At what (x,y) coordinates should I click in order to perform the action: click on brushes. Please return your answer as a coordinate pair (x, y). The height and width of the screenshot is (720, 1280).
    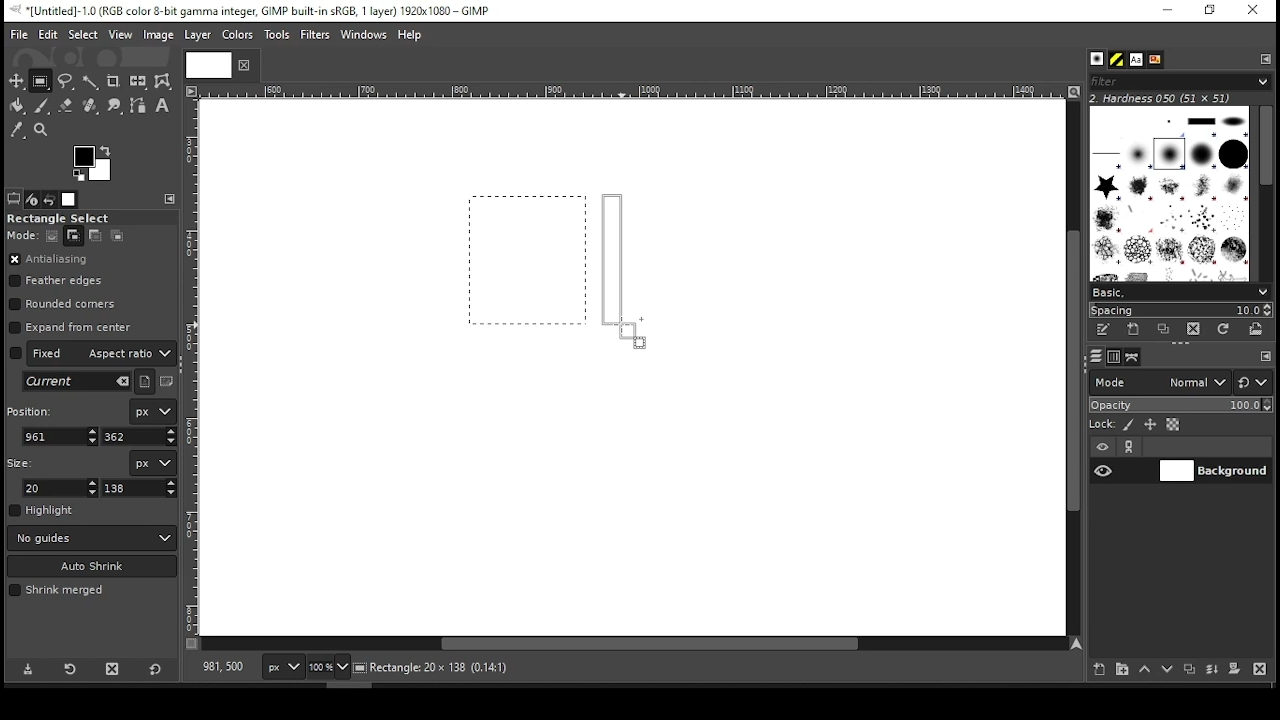
    Looking at the image, I should click on (1097, 60).